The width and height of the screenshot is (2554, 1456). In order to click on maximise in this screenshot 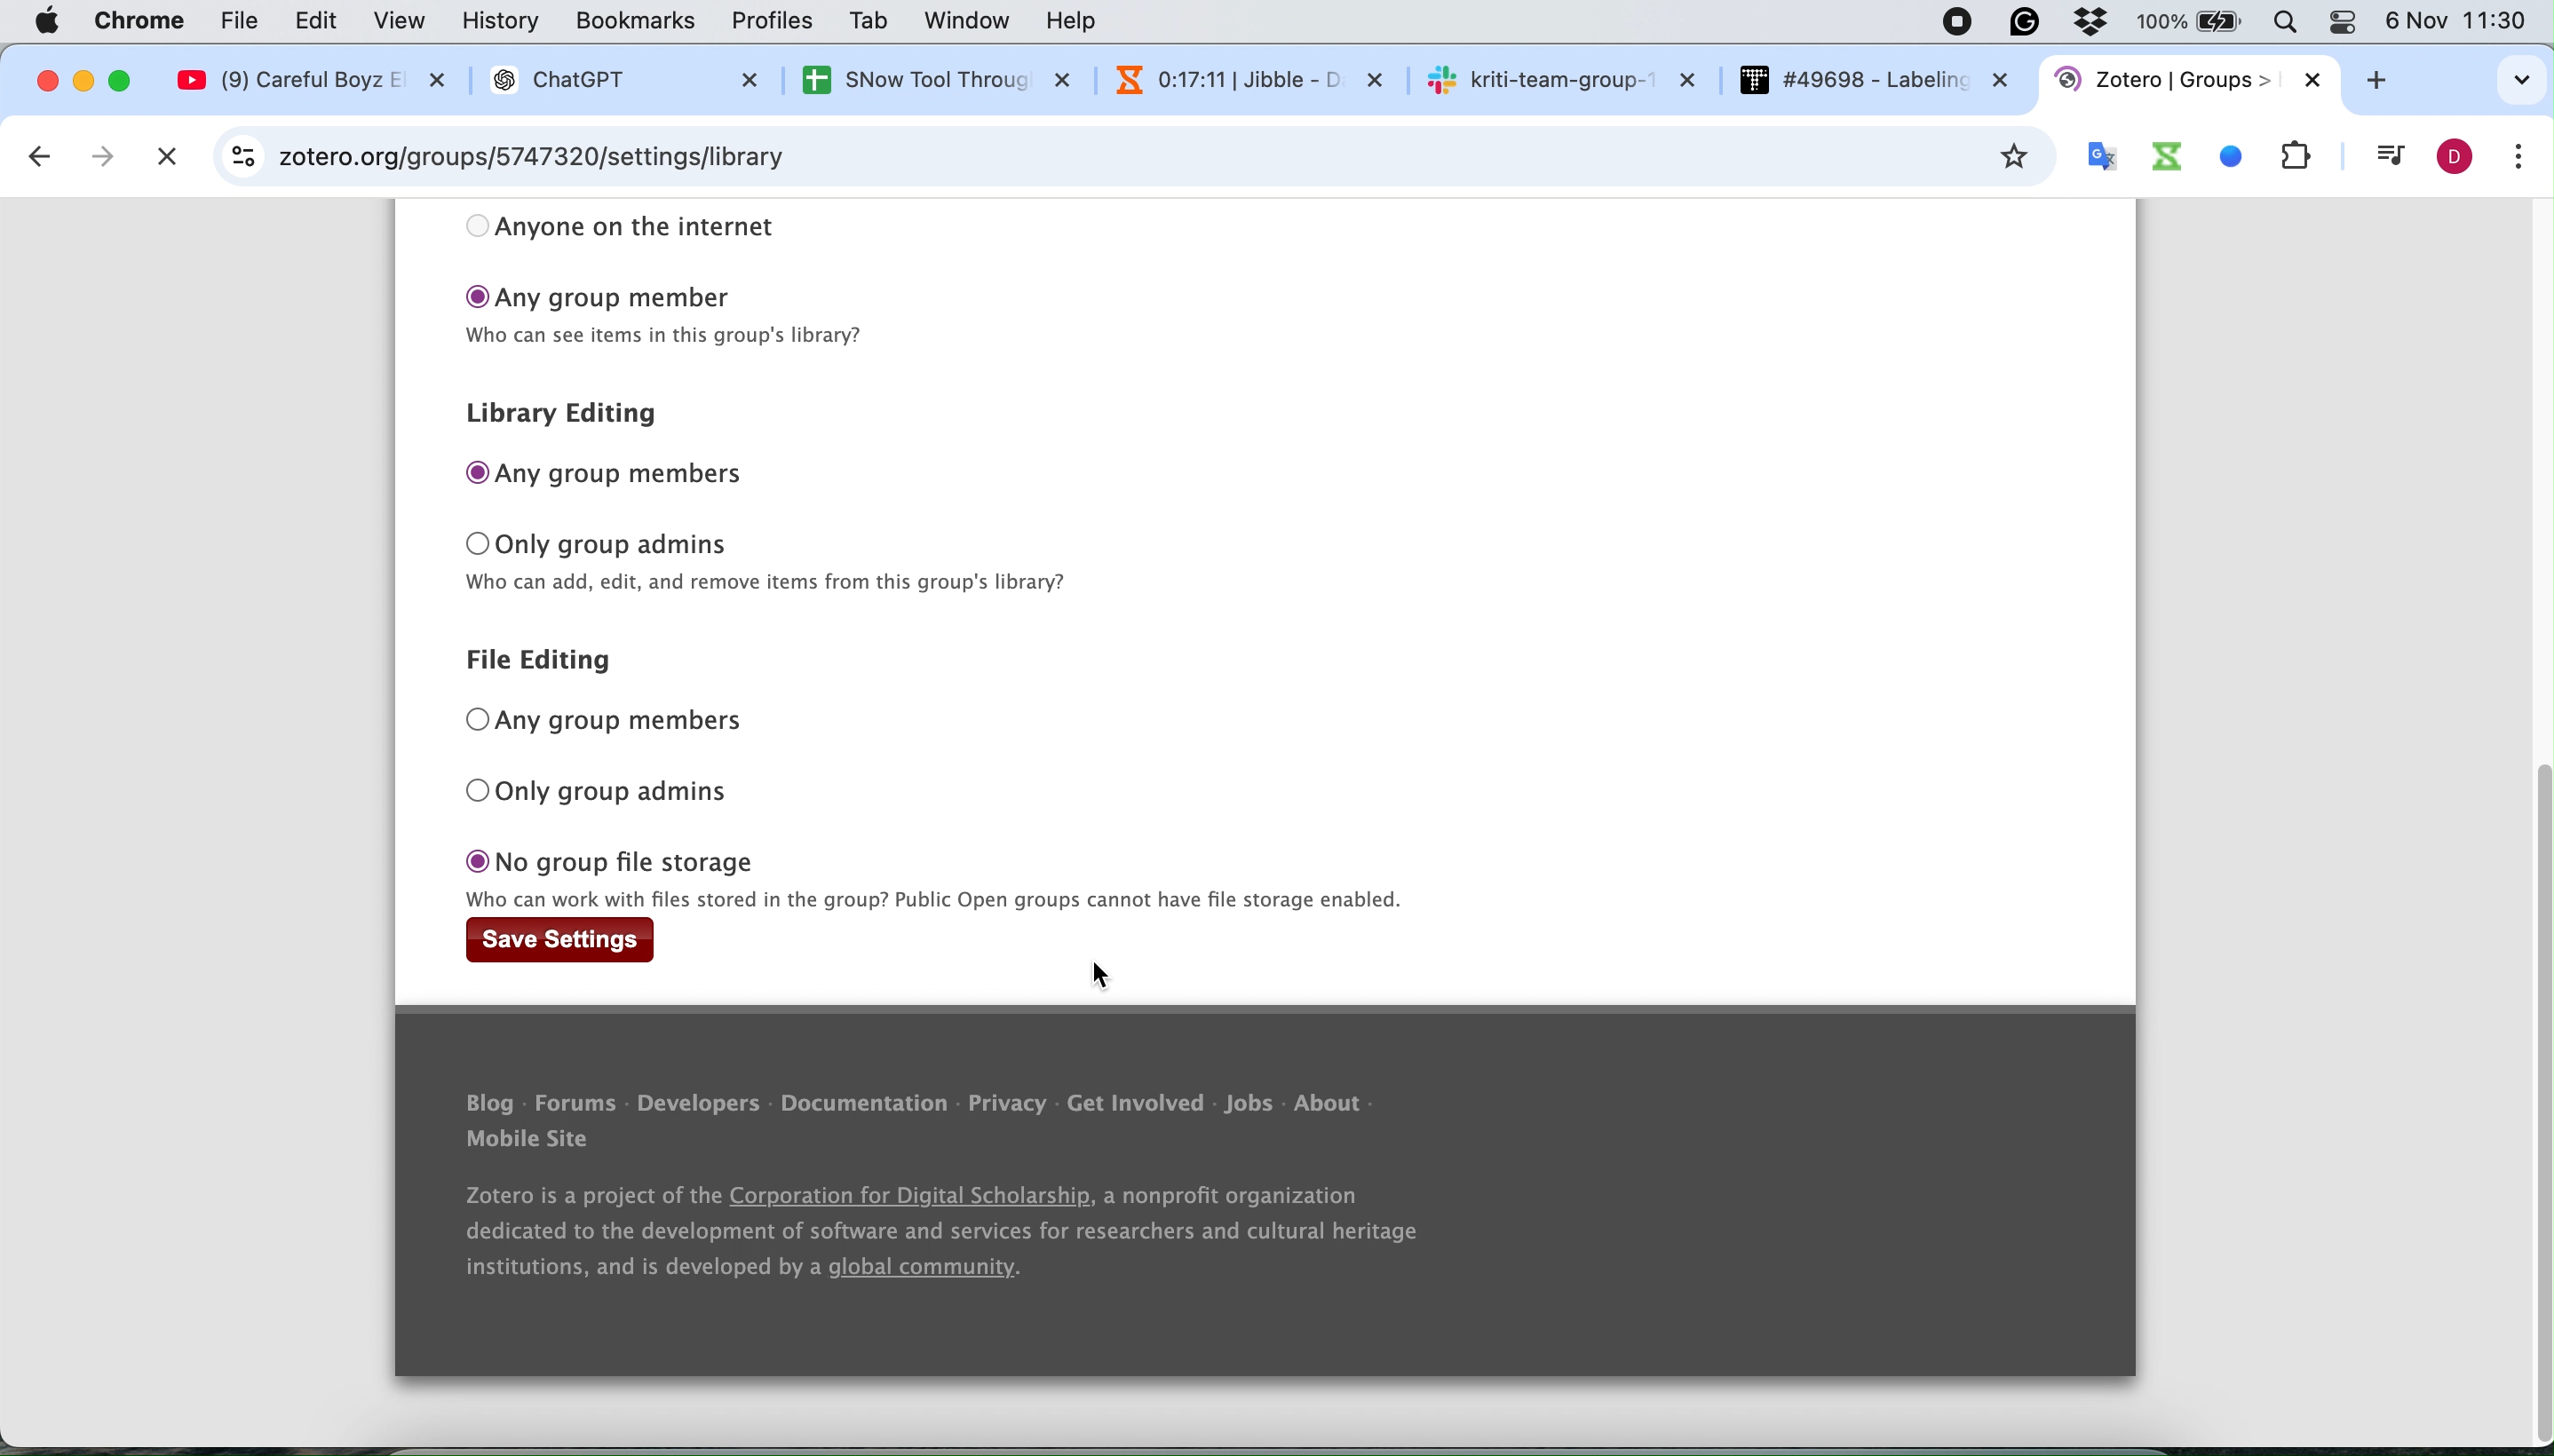, I will do `click(127, 77)`.